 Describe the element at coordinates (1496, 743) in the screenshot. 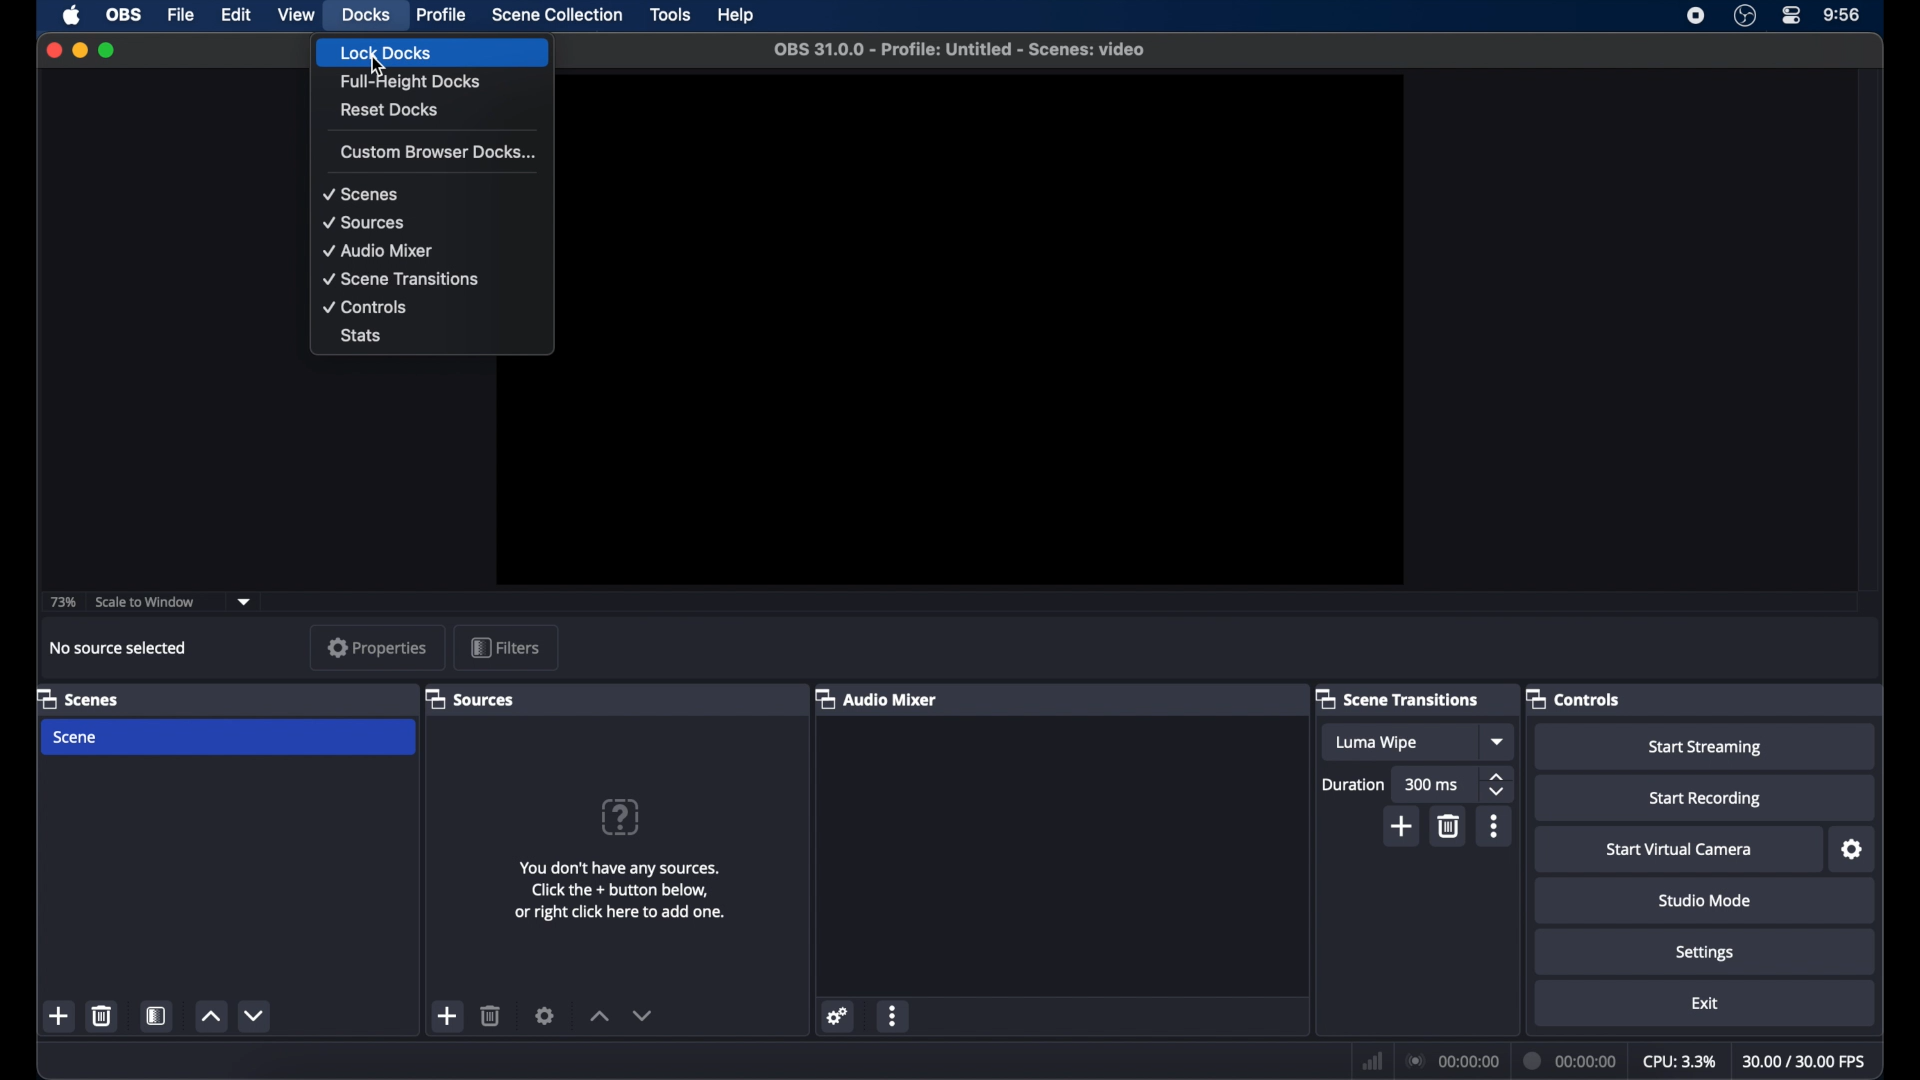

I see `dropdown` at that location.